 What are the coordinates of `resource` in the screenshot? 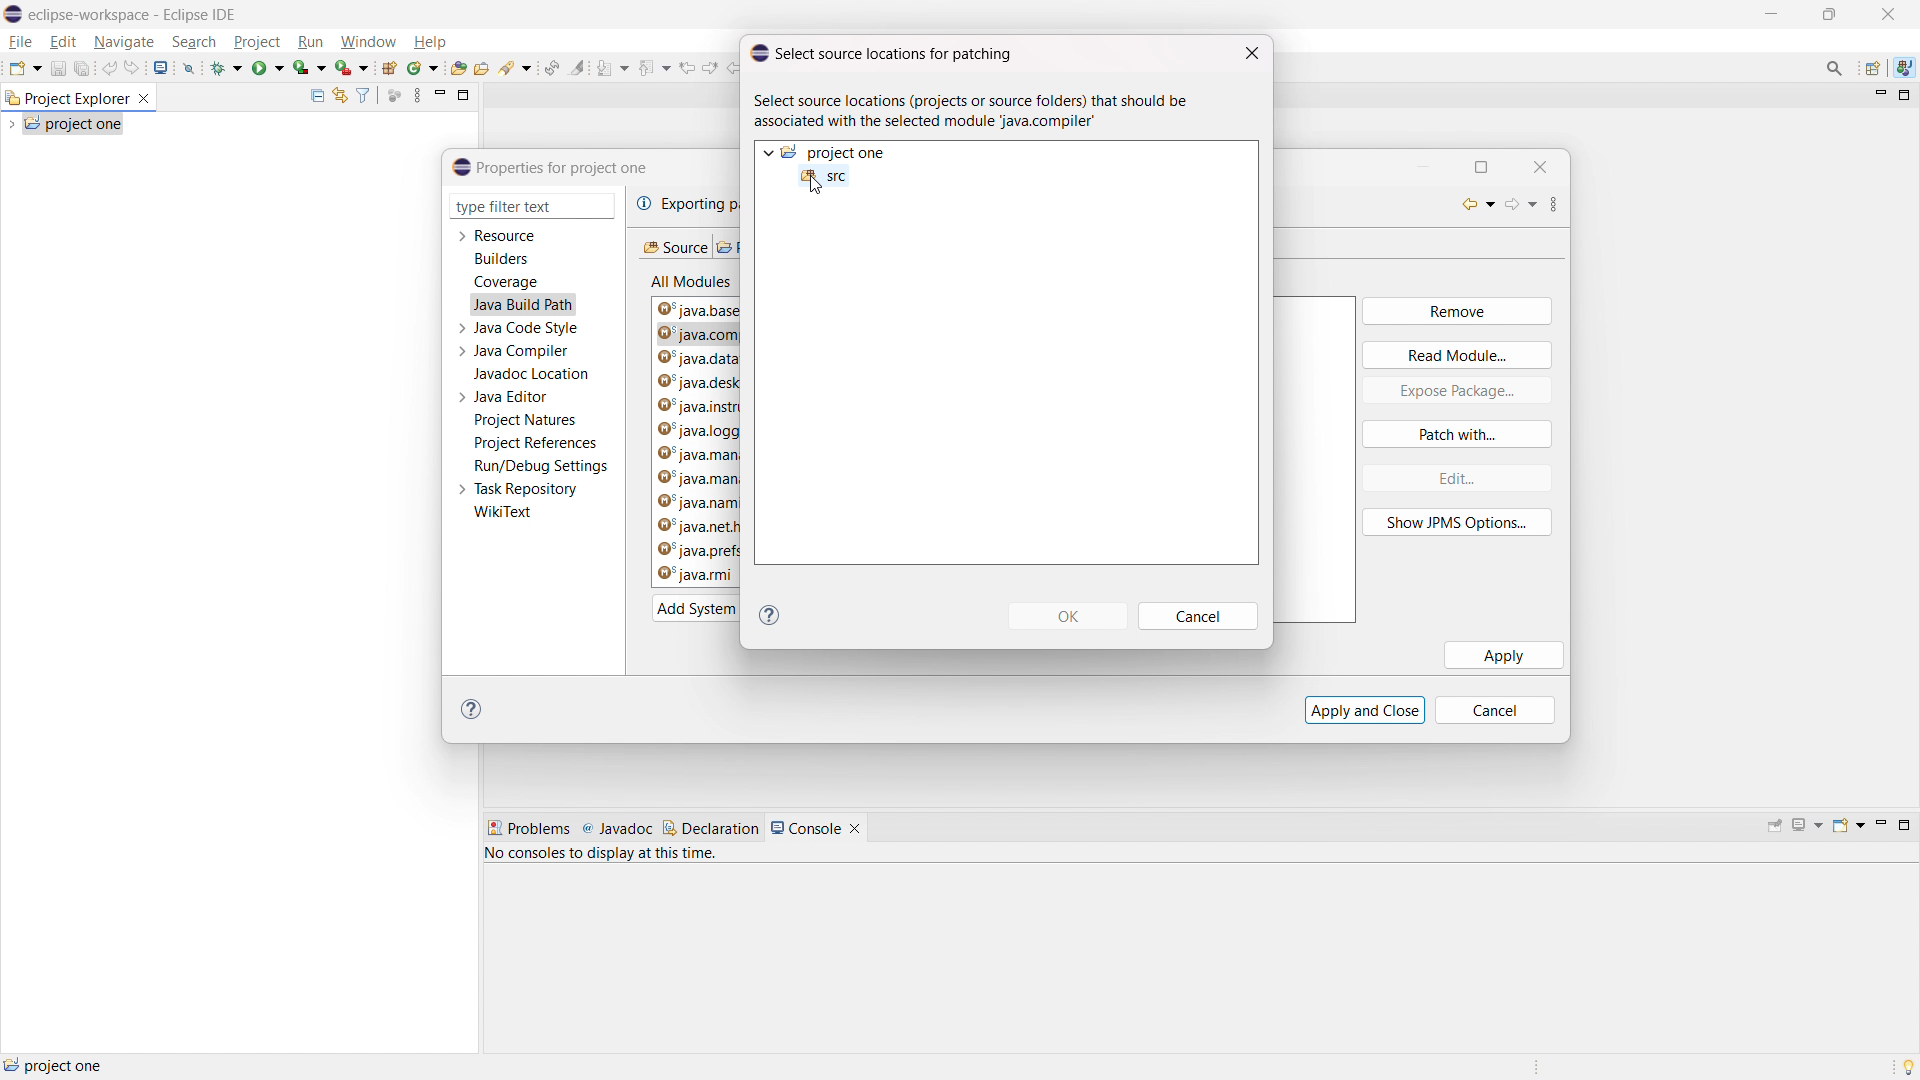 It's located at (506, 235).